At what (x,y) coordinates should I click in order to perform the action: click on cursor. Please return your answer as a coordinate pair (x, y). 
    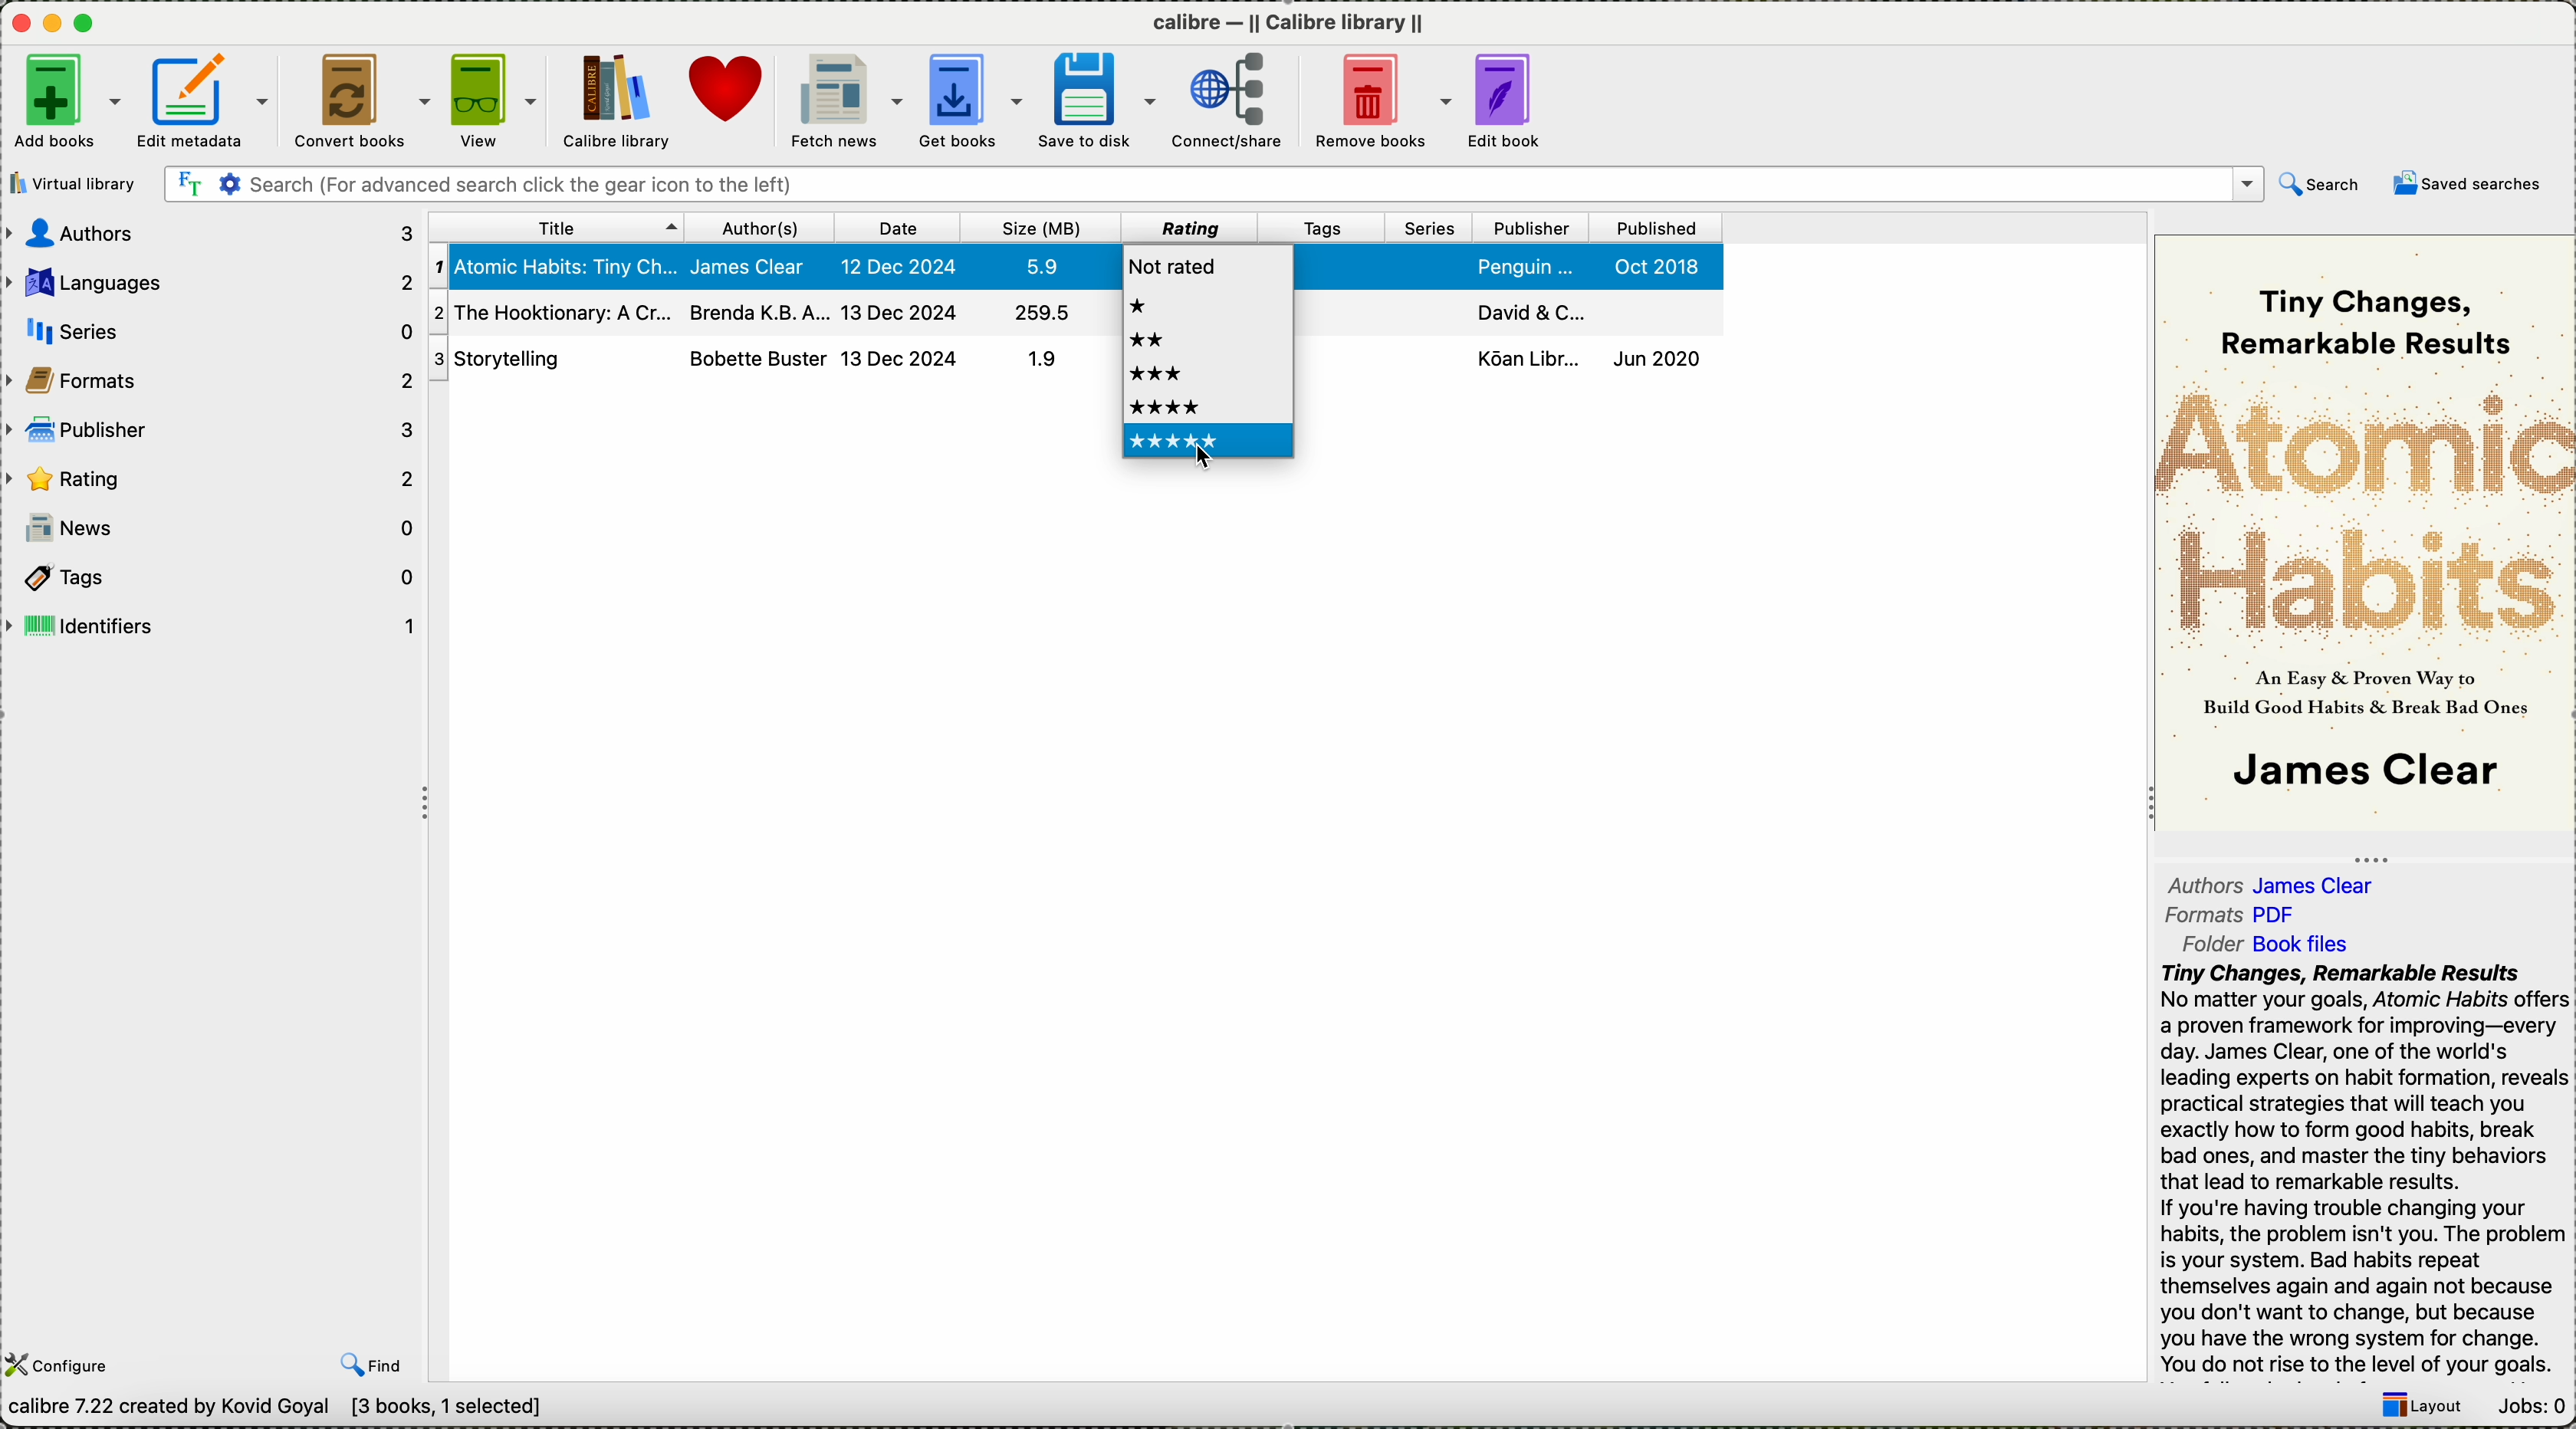
    Looking at the image, I should click on (1204, 463).